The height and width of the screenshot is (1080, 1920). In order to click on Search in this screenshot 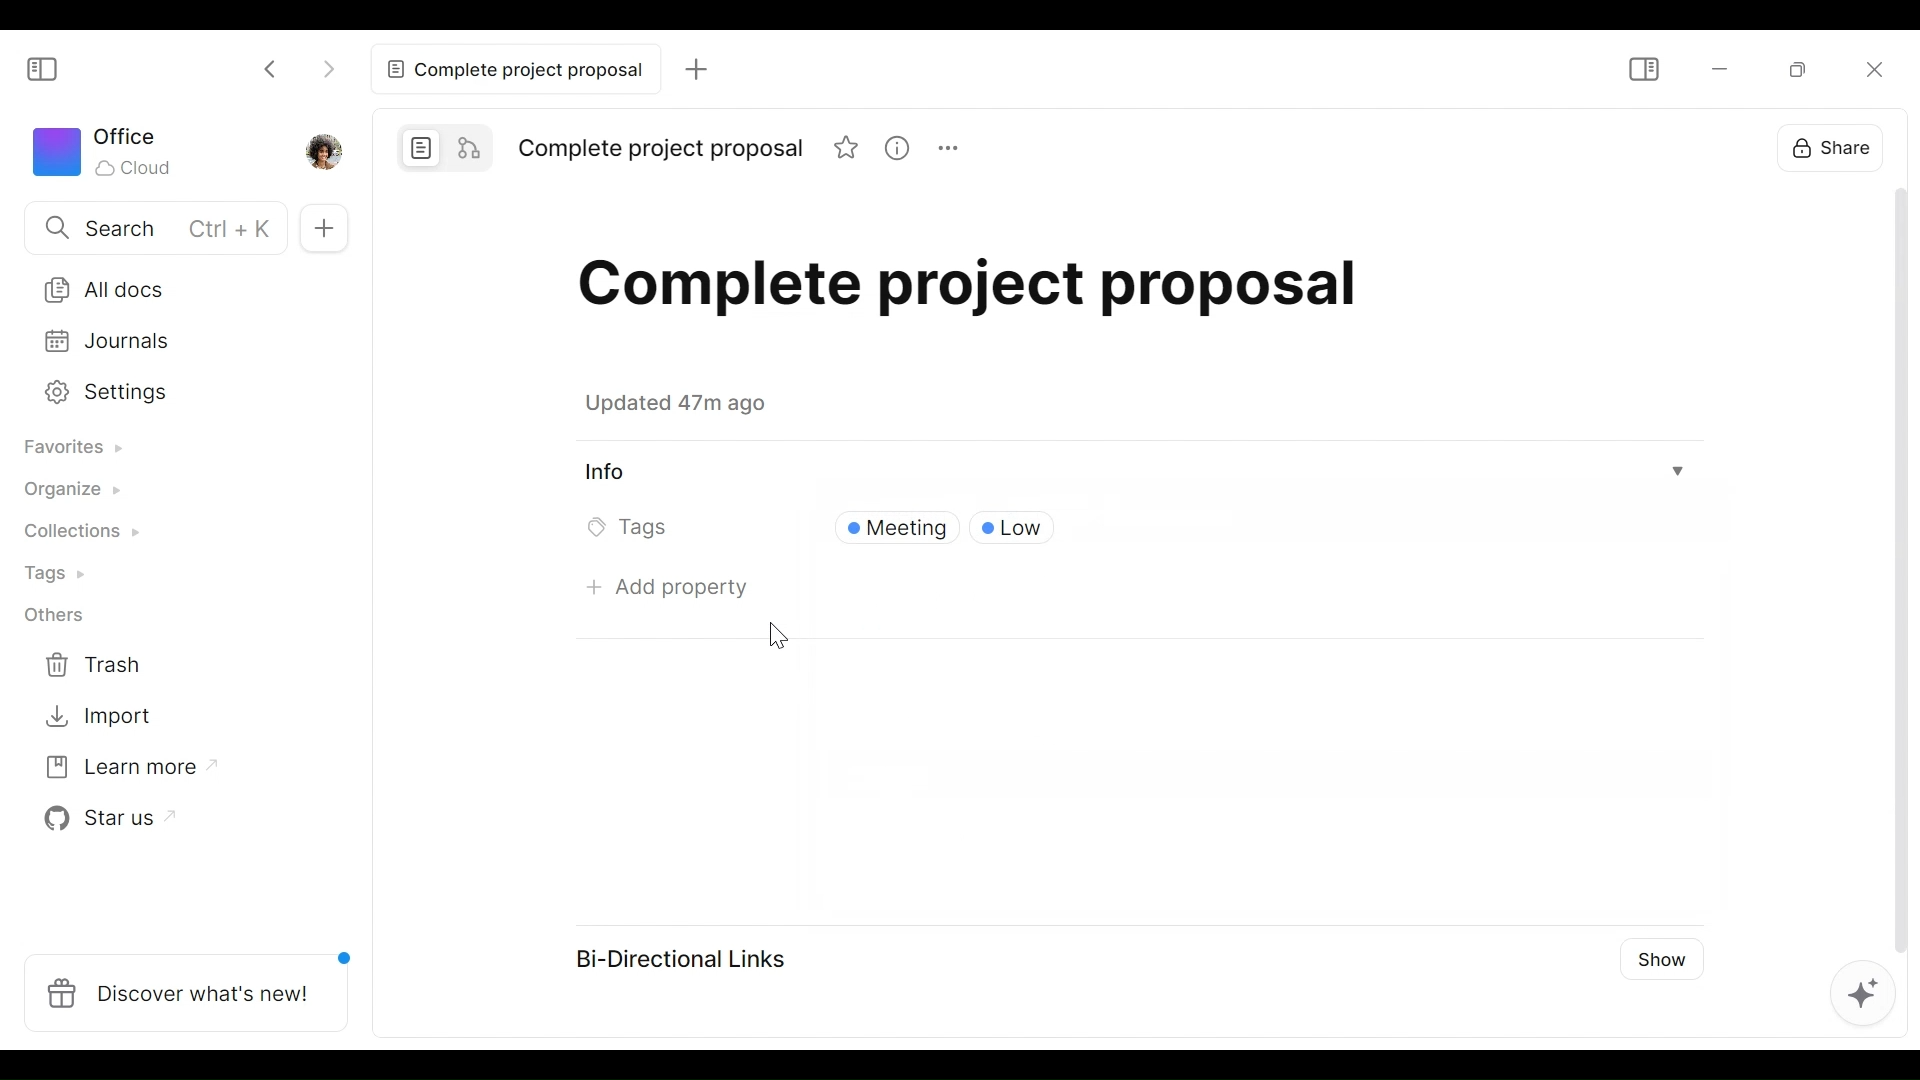, I will do `click(148, 227)`.